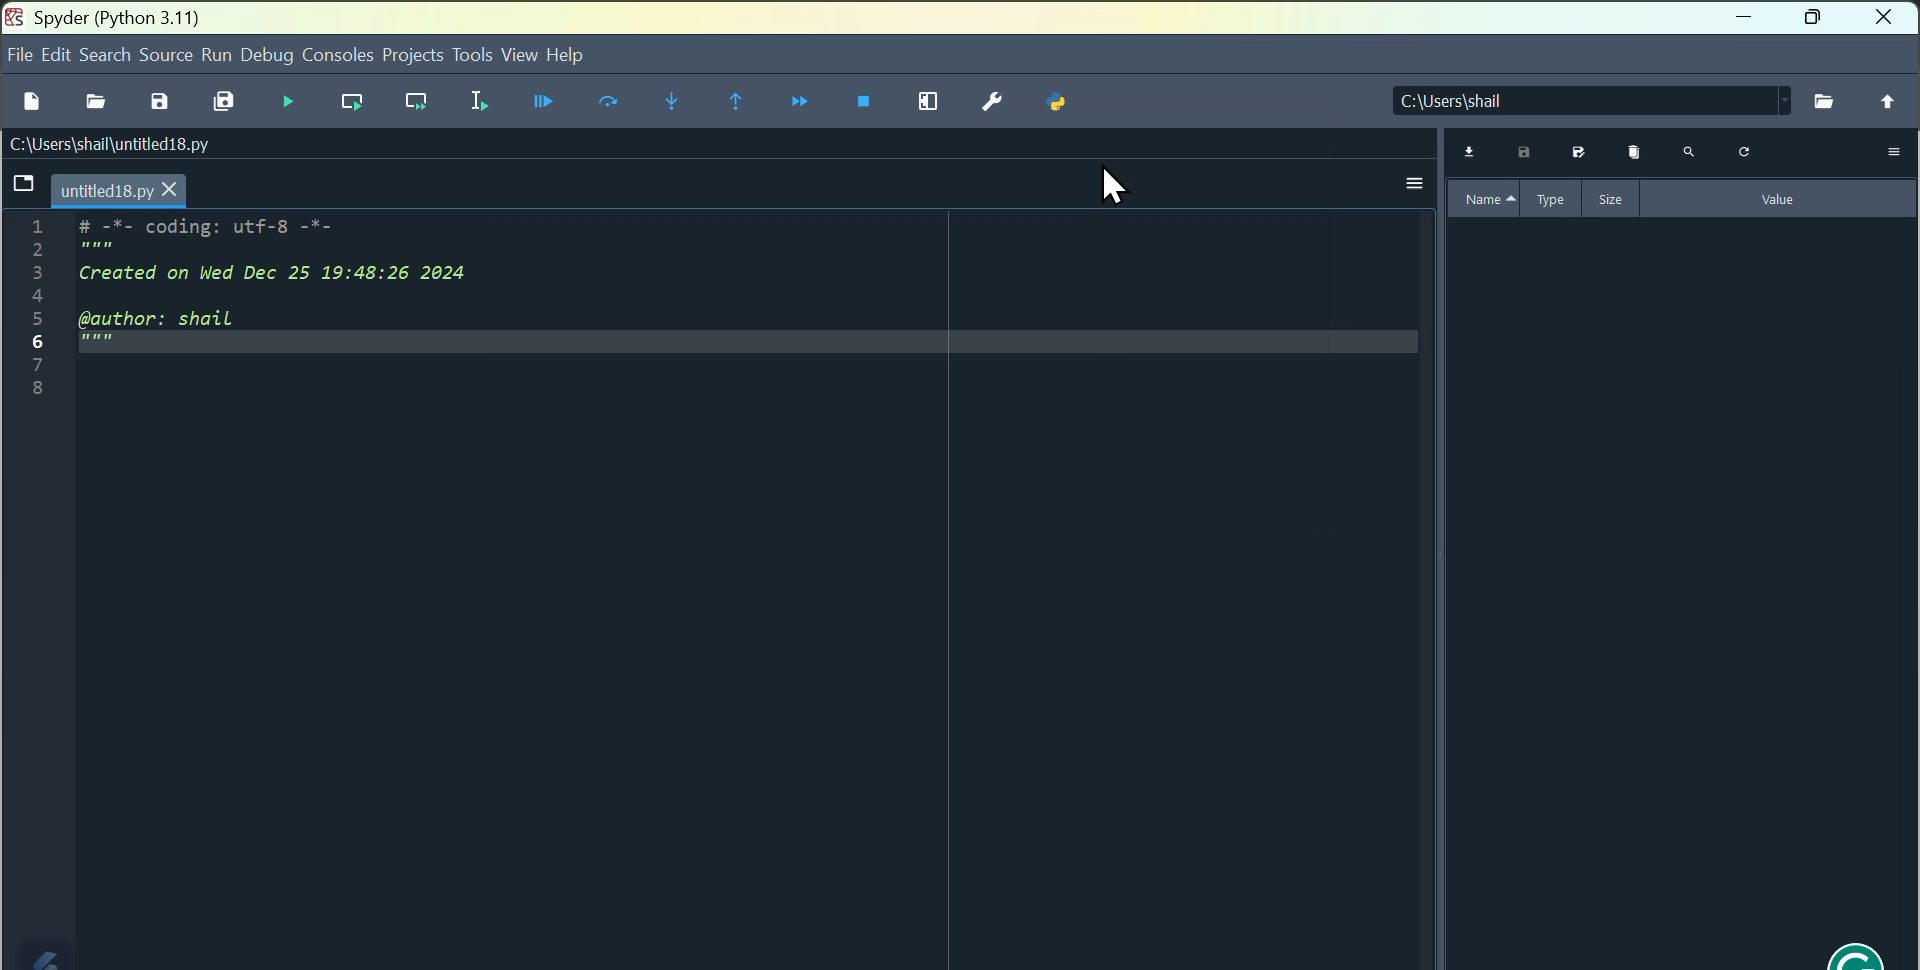 The height and width of the screenshot is (970, 1920). I want to click on Console, so click(337, 52).